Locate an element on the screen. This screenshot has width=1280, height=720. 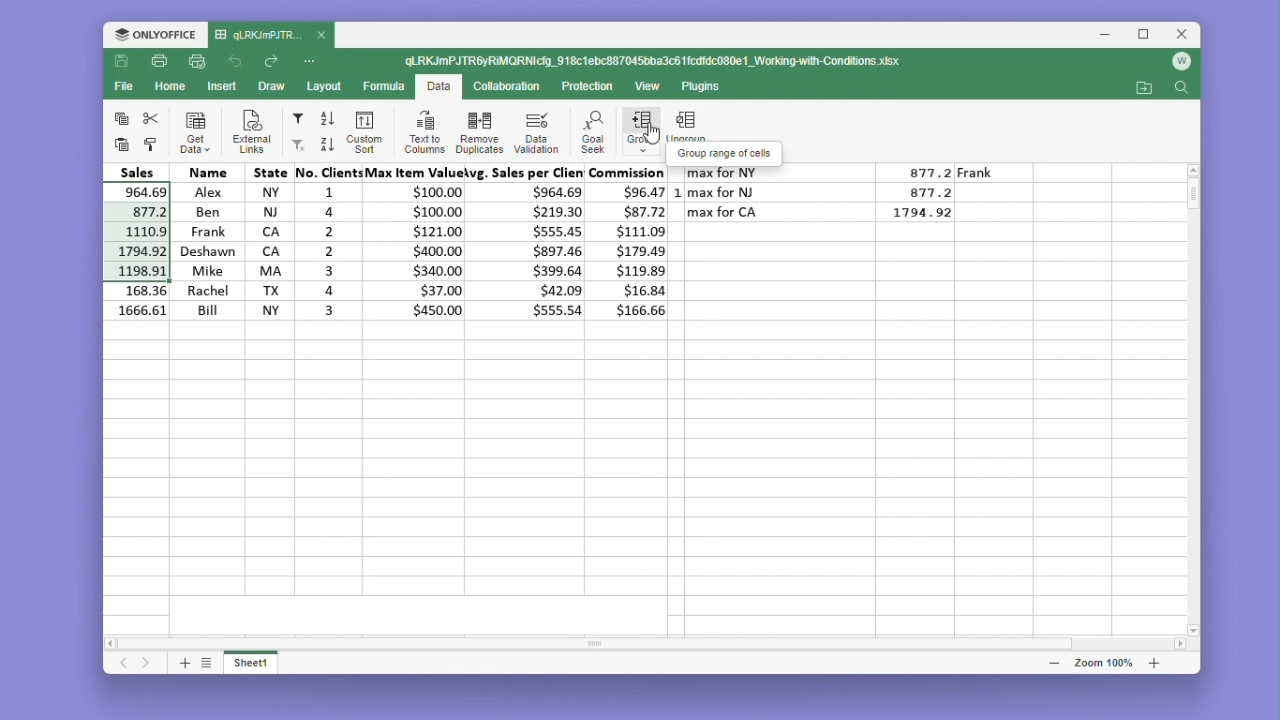
sort ascending is located at coordinates (328, 119).